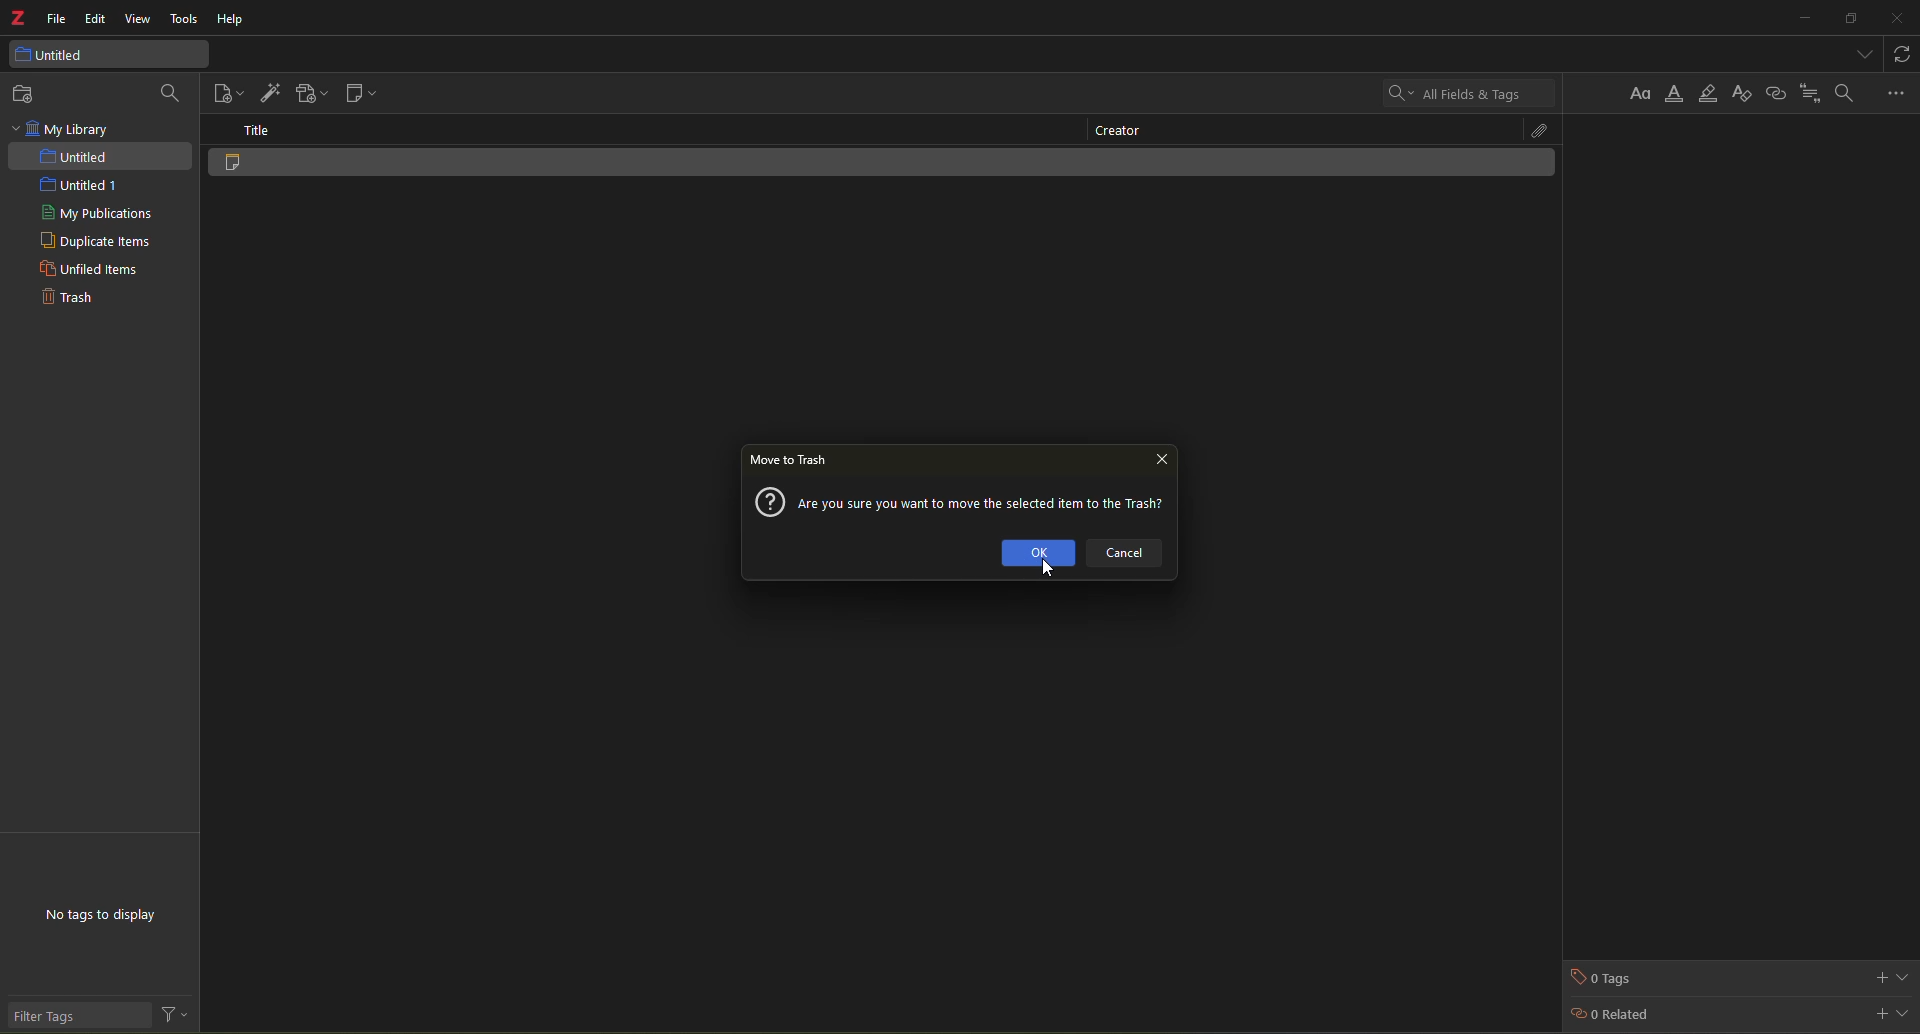  I want to click on related, so click(1612, 1016).